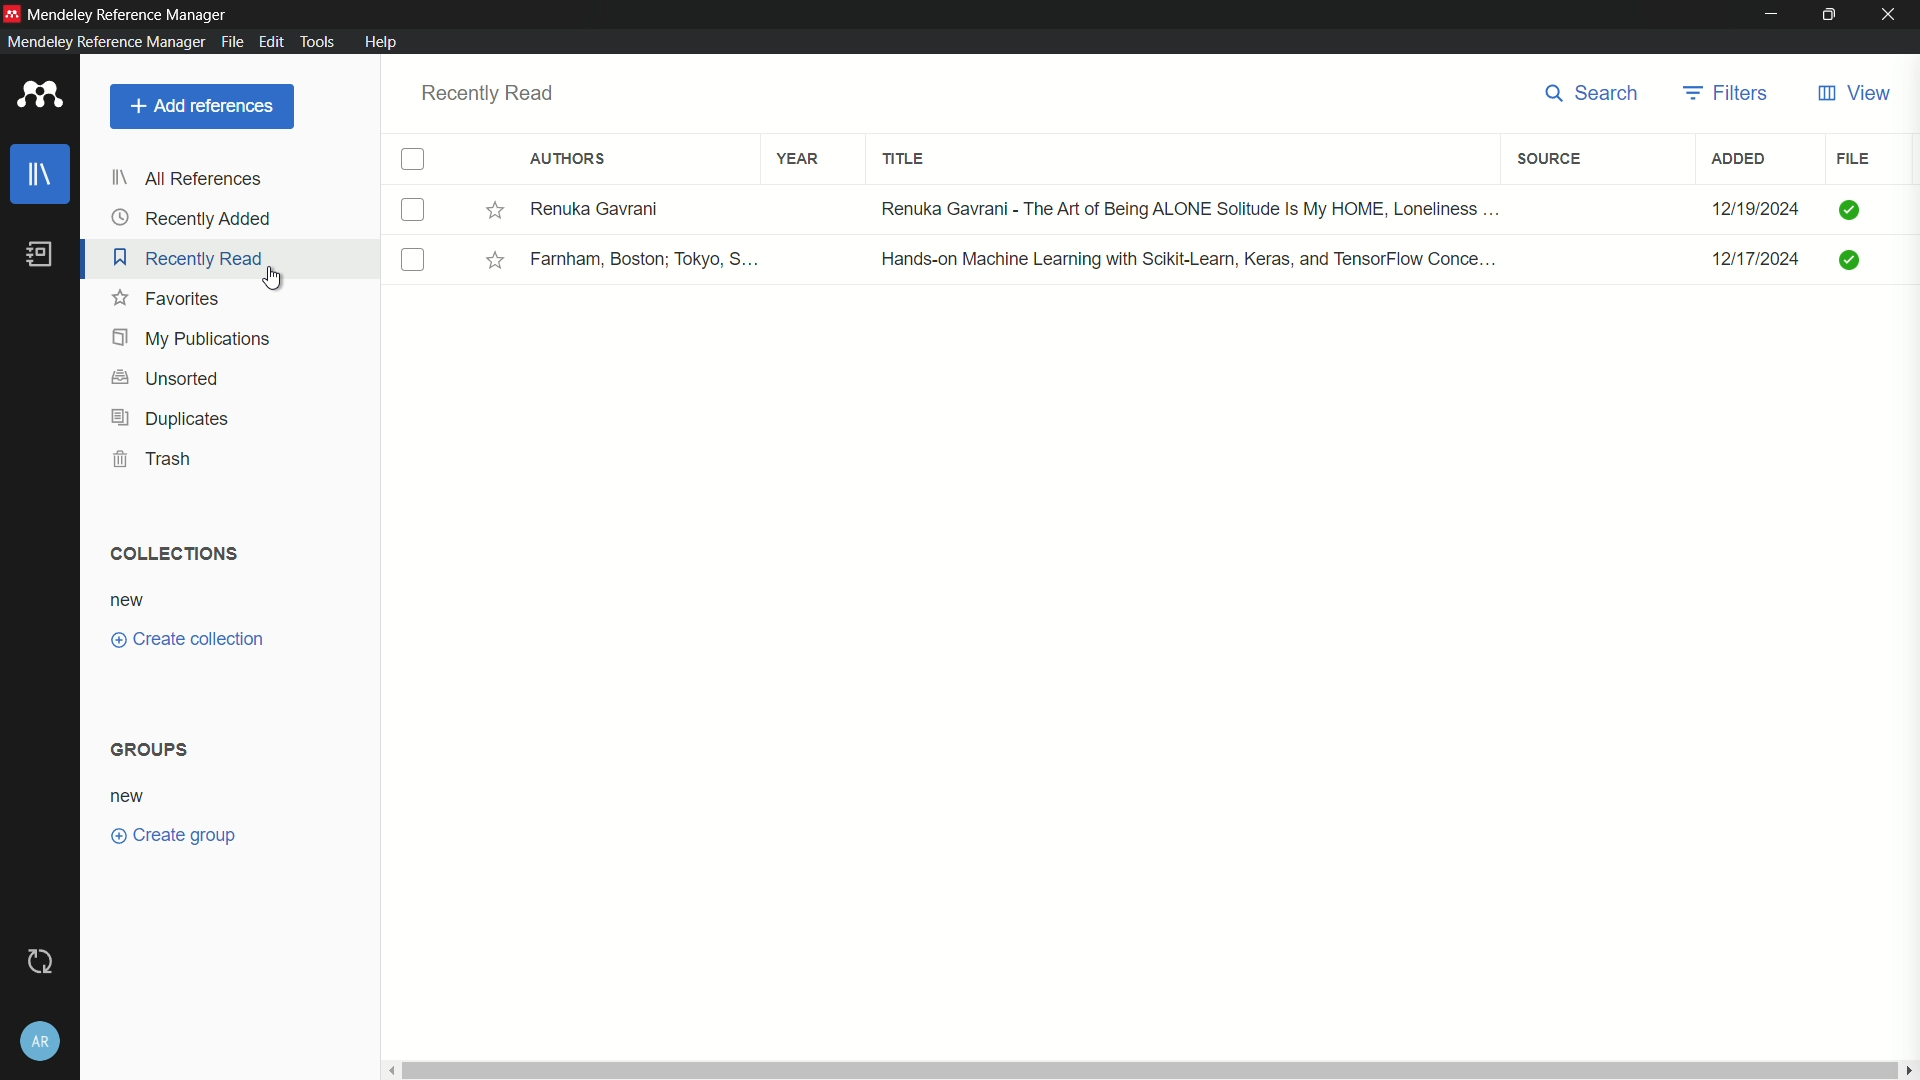  I want to click on my publications, so click(192, 337).